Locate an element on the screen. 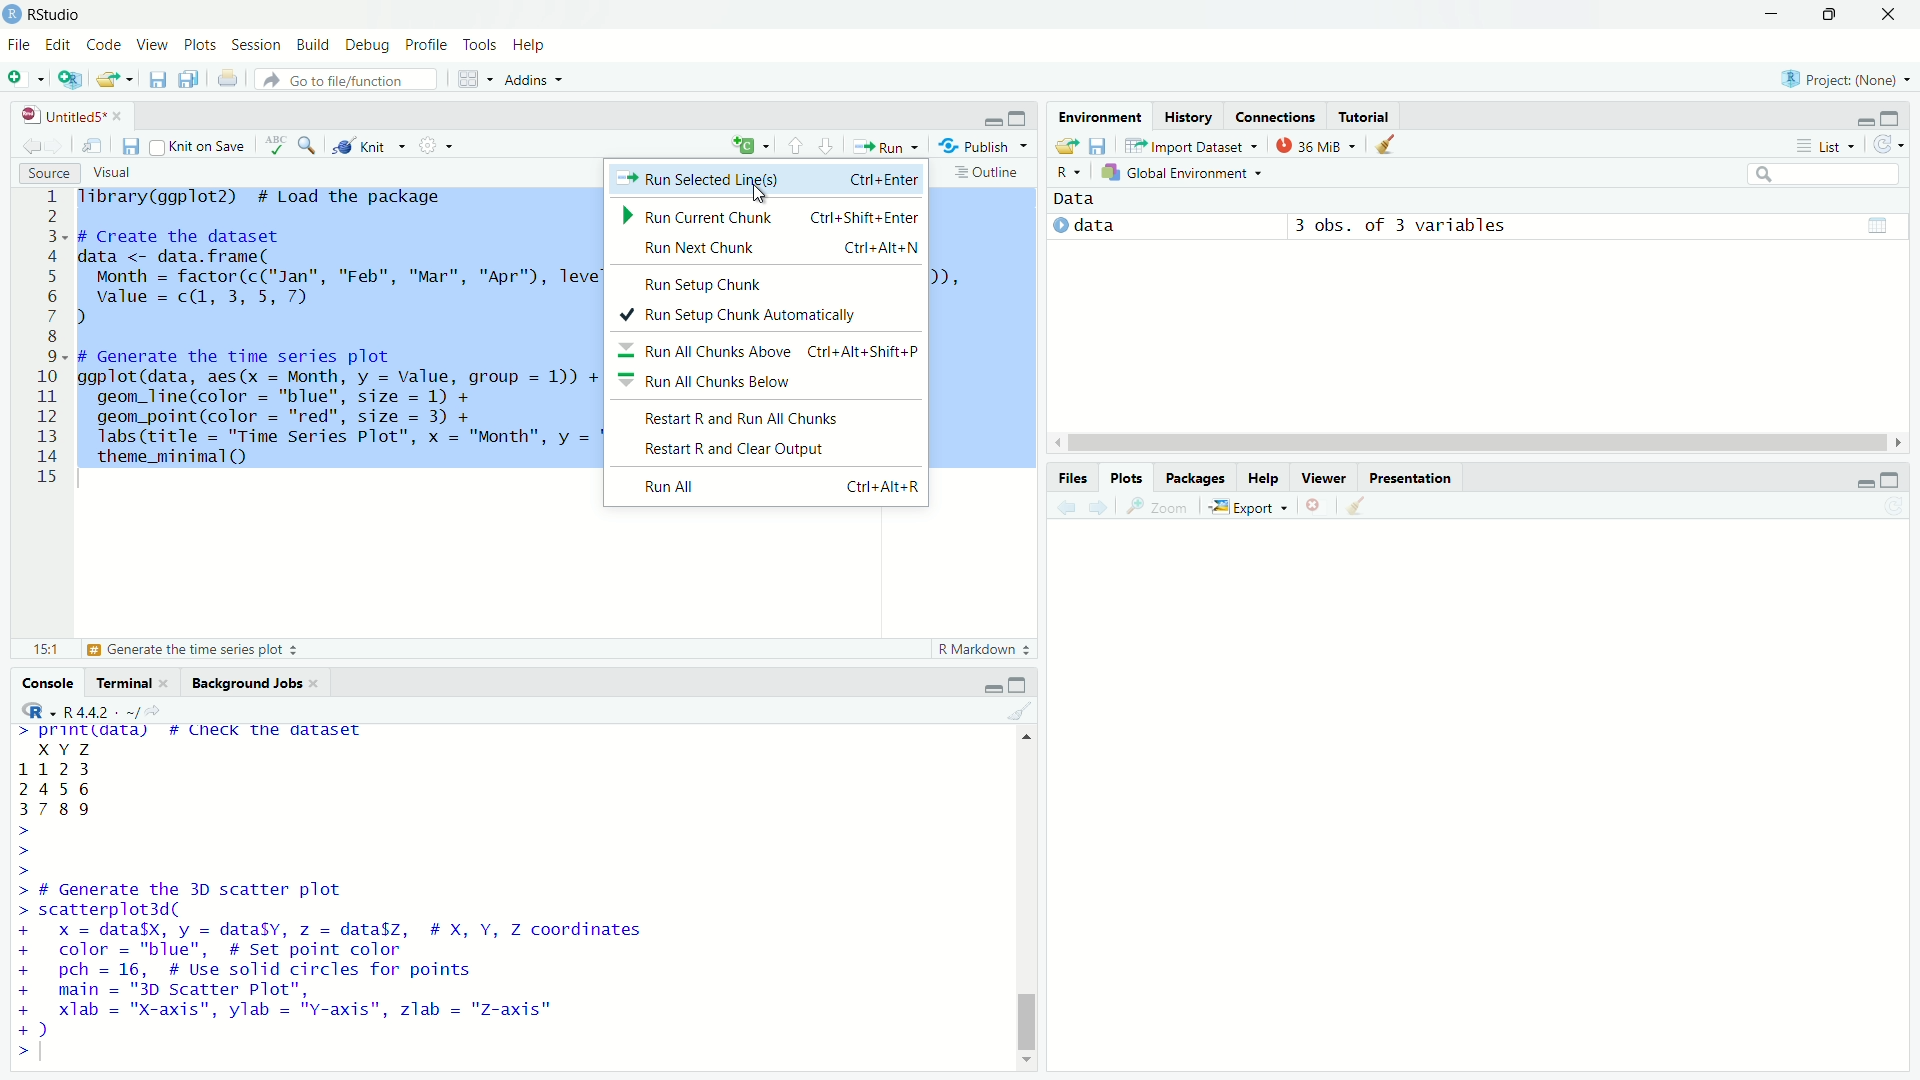  library to load the package is located at coordinates (280, 198).